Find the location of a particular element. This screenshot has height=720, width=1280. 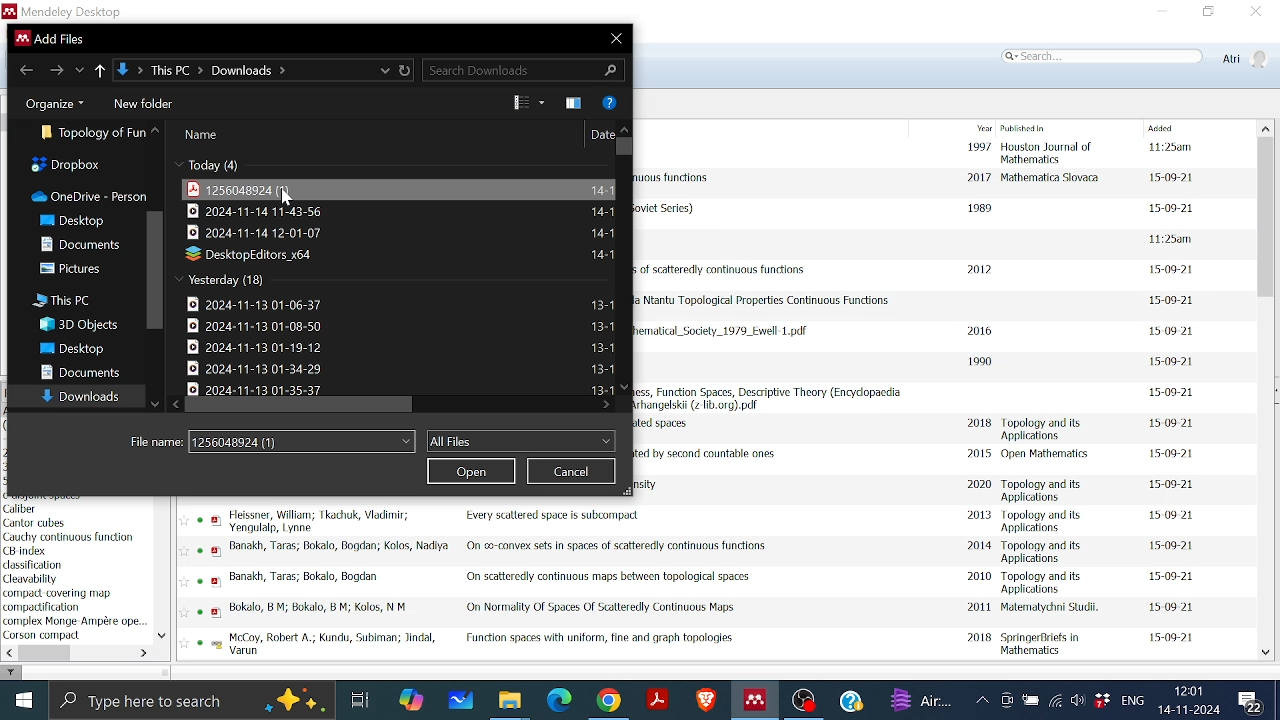

File is located at coordinates (603, 233).